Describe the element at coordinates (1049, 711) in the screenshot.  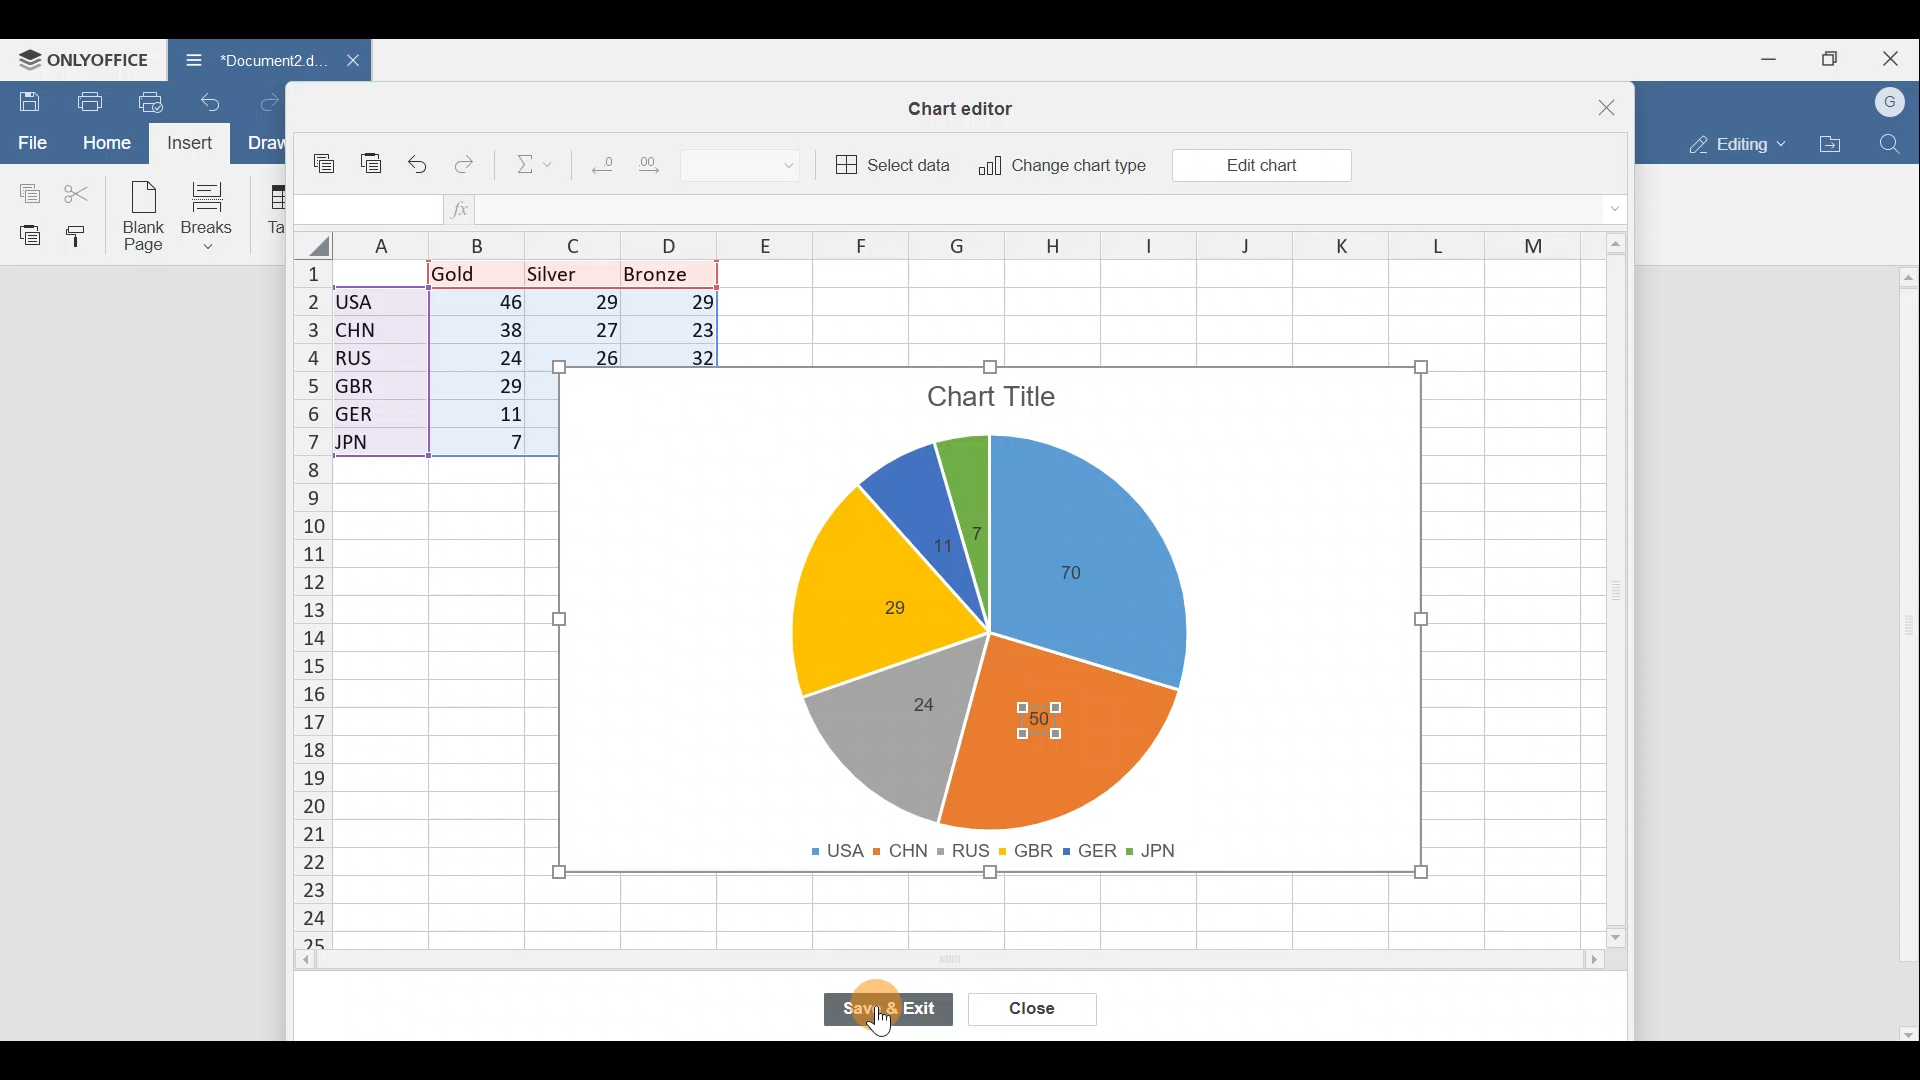
I see `Chart label` at that location.